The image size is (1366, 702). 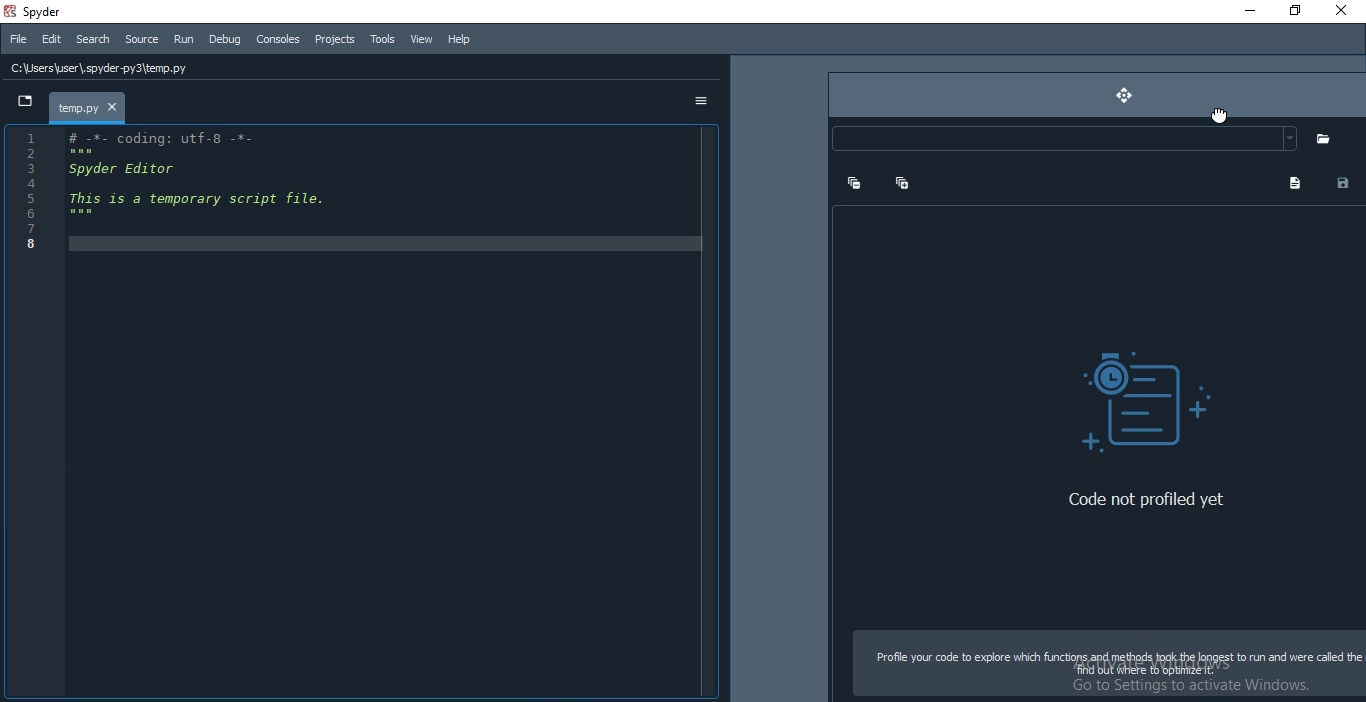 What do you see at coordinates (93, 40) in the screenshot?
I see `Search` at bounding box center [93, 40].